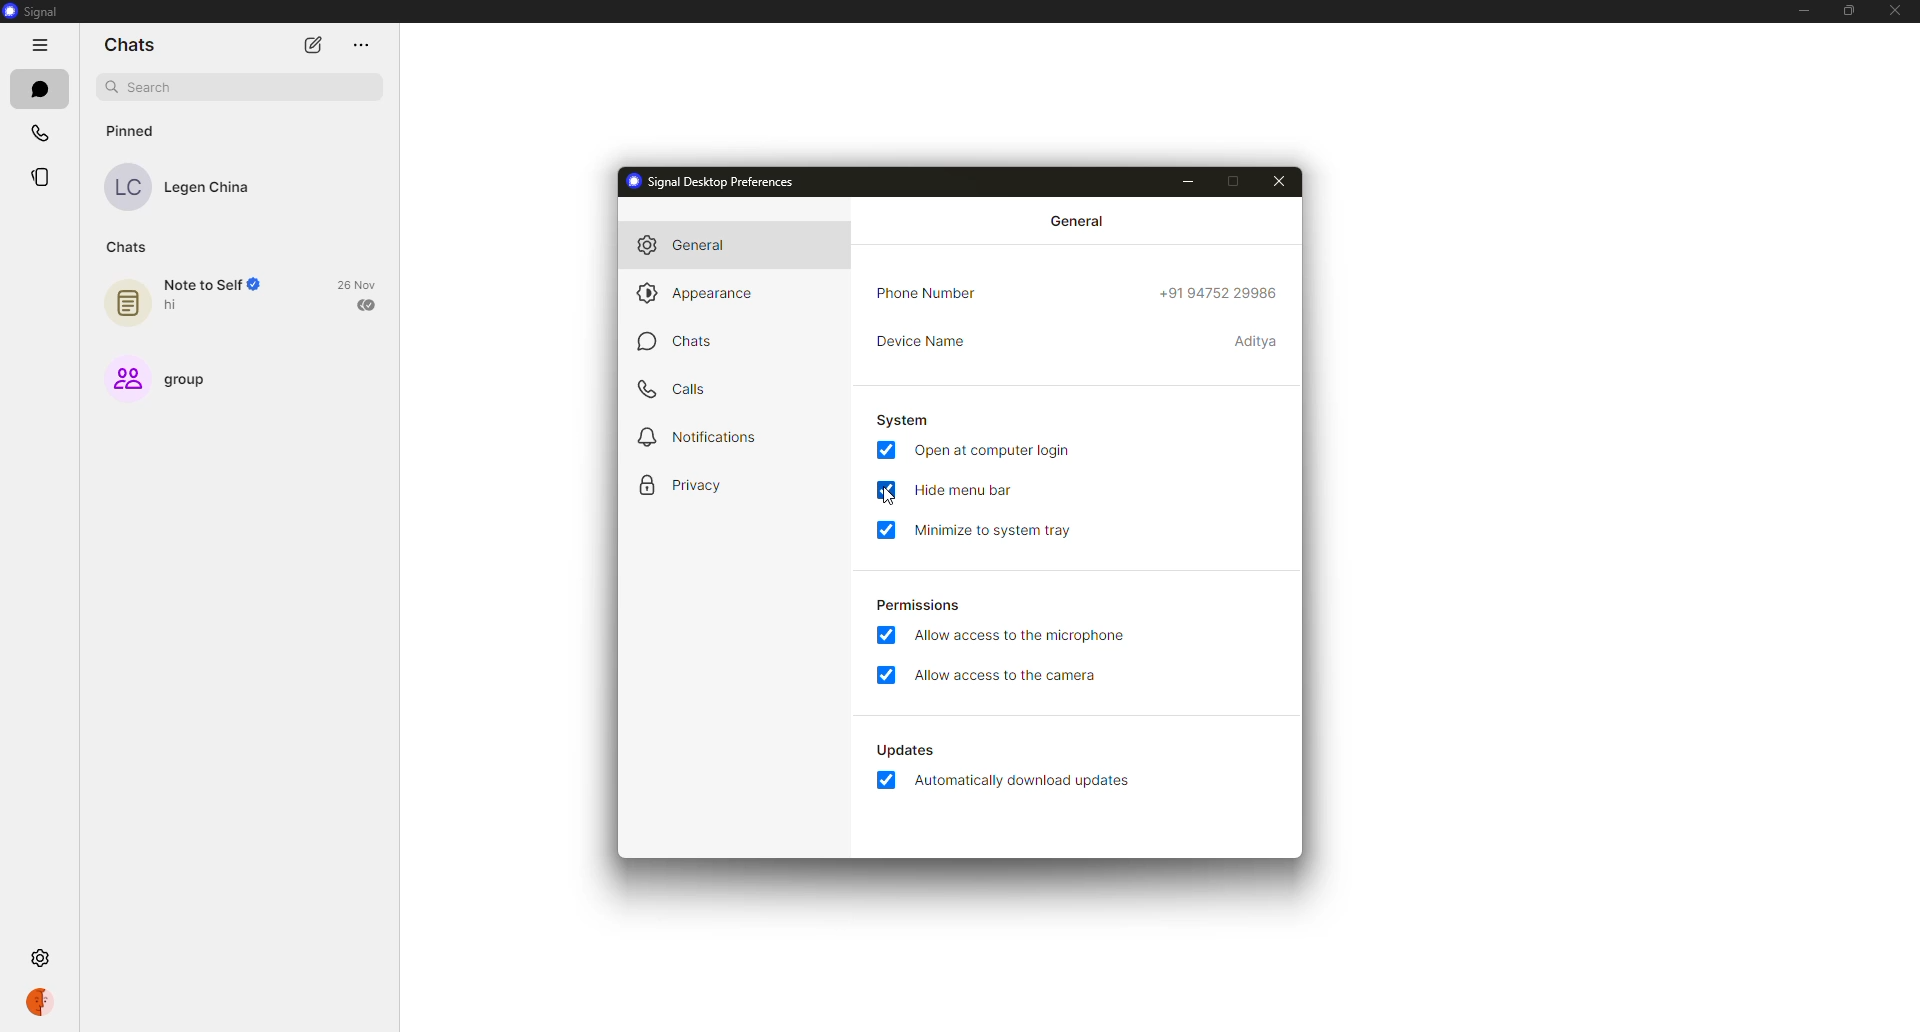 This screenshot has height=1032, width=1920. Describe the element at coordinates (891, 498) in the screenshot. I see `cursor` at that location.